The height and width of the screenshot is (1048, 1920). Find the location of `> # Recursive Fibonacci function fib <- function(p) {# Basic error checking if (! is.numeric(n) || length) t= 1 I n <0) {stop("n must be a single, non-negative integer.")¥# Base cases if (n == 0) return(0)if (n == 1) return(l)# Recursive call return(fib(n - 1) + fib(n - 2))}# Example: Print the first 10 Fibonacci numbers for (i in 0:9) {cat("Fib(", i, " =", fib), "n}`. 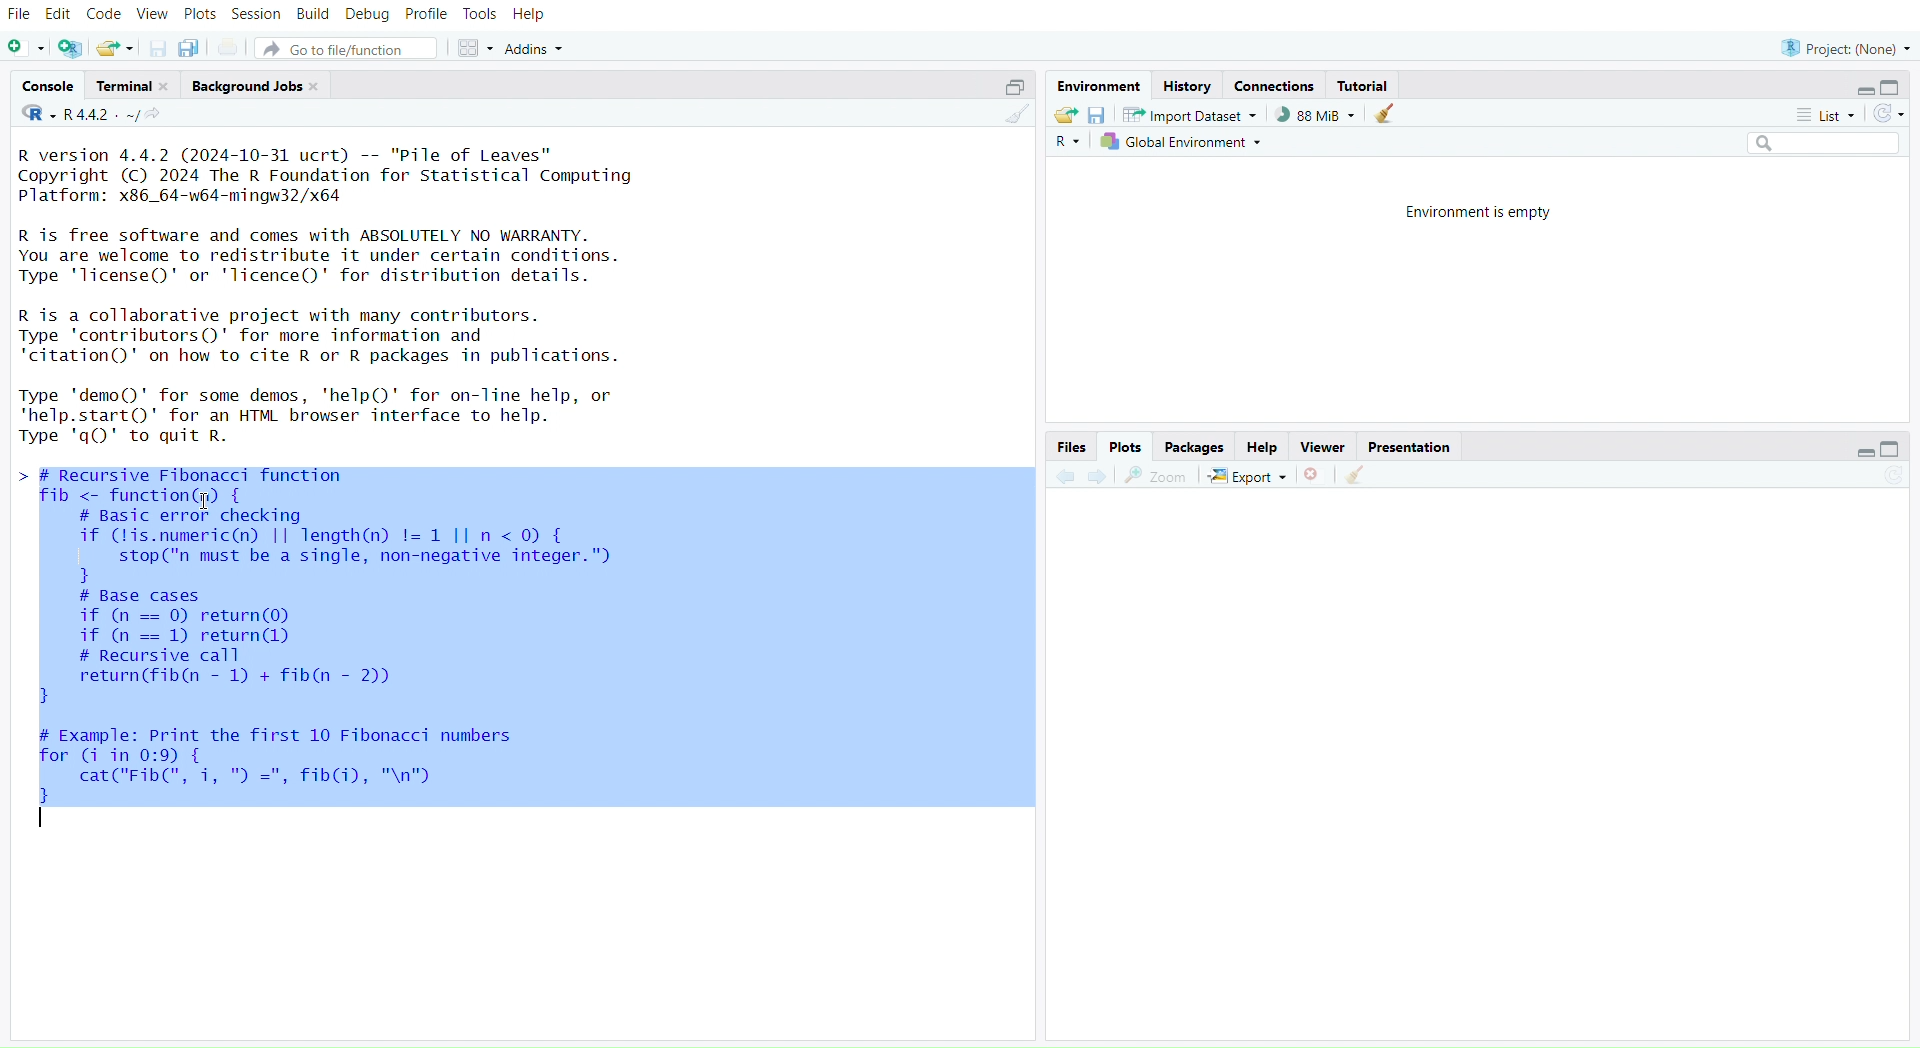

> # Recursive Fibonacci function fib <- function(p) {# Basic error checking if (! is.numeric(n) || length) t= 1 I n <0) {stop("n must be a single, non-negative integer.")¥# Base cases if (n == 0) return(0)if (n == 1) return(l)# Recursive call return(fib(n - 1) + fib(n - 2))}# Example: Print the first 10 Fibonacci numbers for (i in 0:9) {cat("Fib(", i, " =", fib), "n} is located at coordinates (353, 660).